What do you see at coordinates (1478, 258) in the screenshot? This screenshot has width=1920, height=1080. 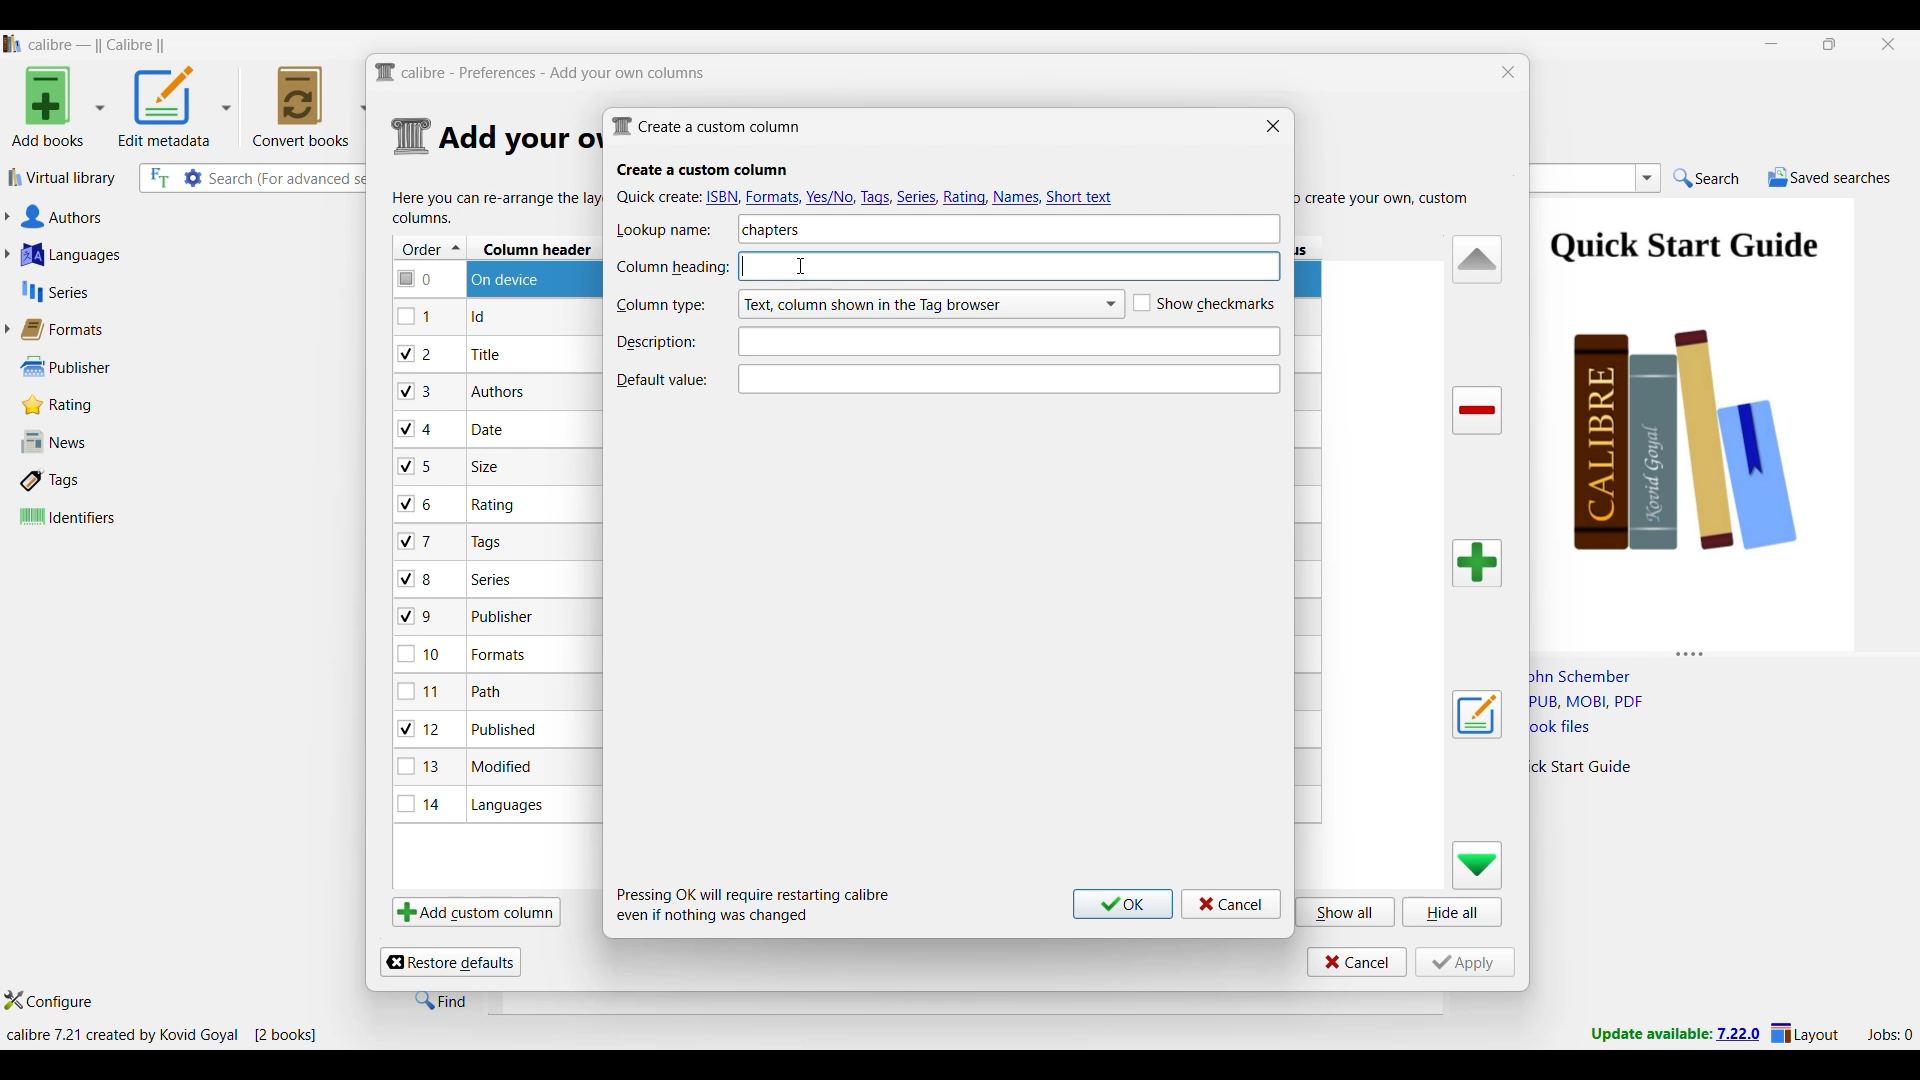 I see `Move row up` at bounding box center [1478, 258].